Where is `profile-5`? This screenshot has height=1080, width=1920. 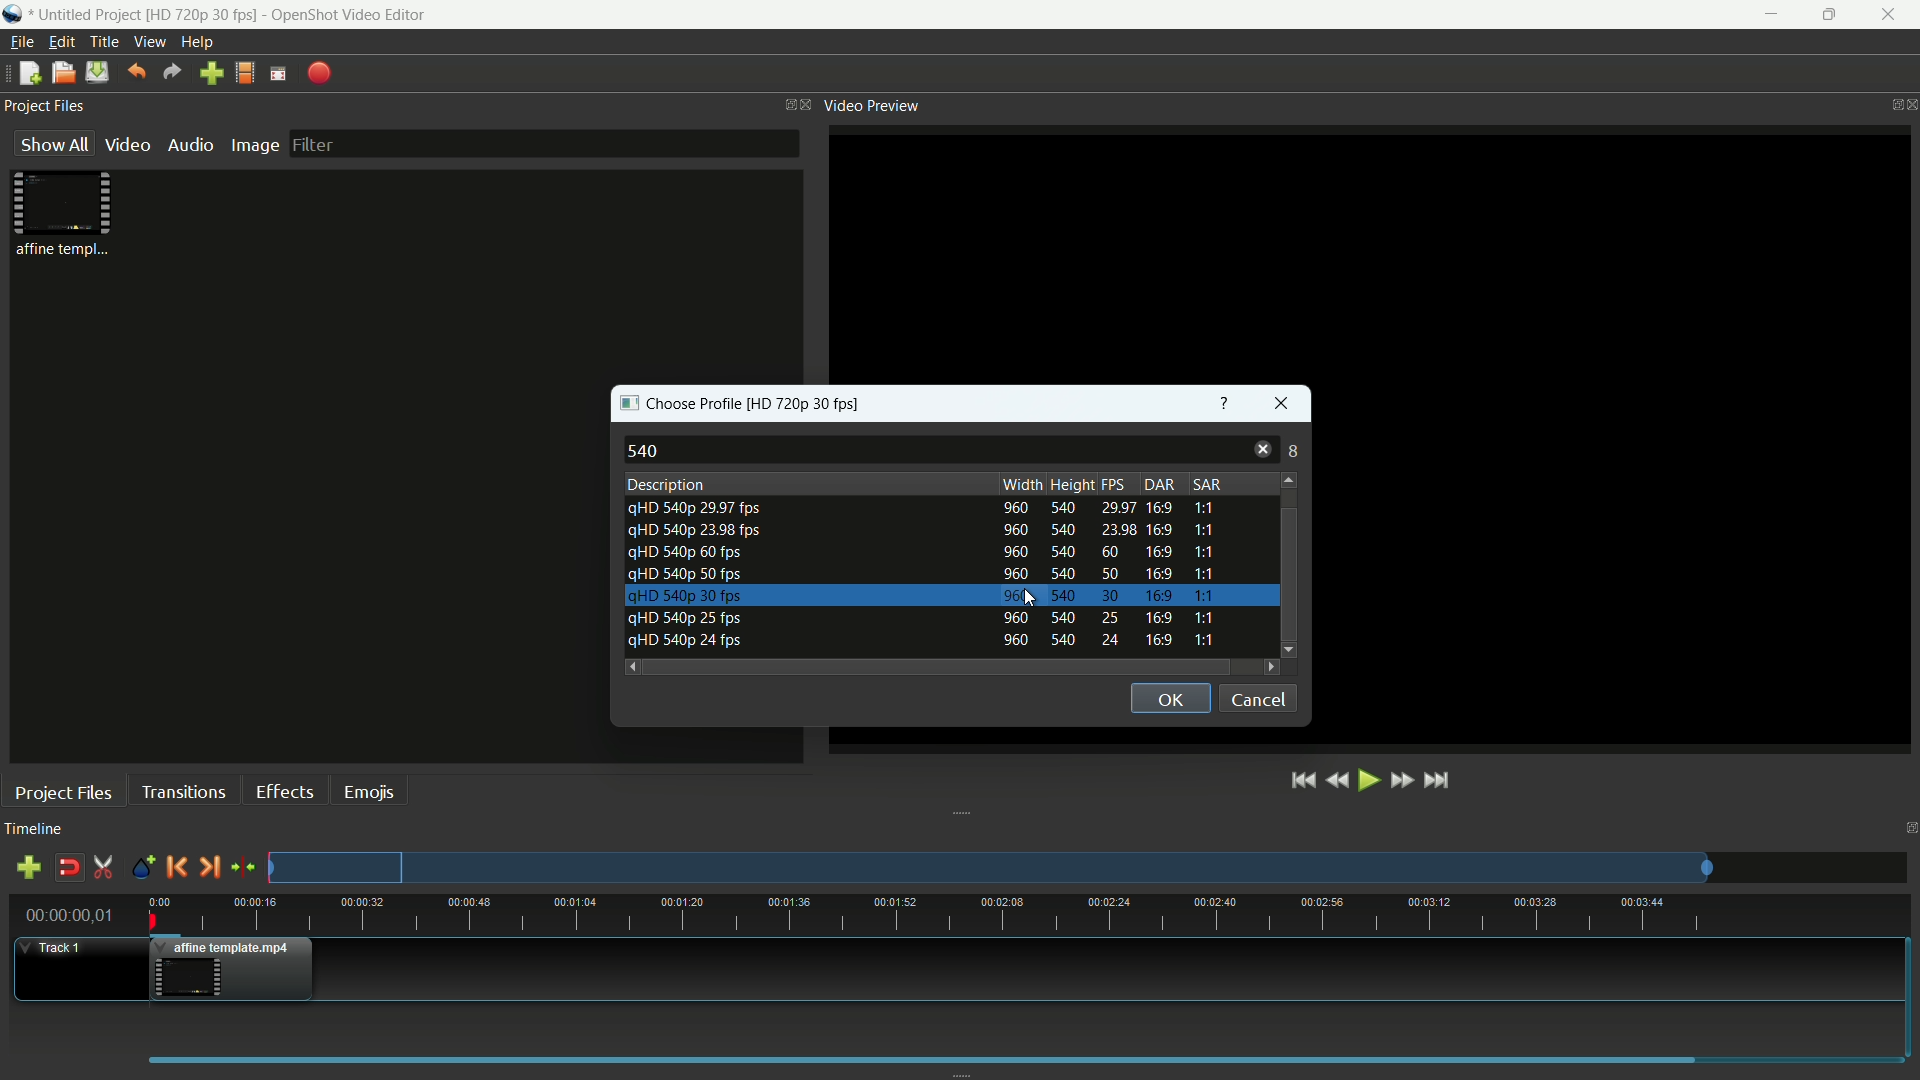
profile-5 is located at coordinates (927, 595).